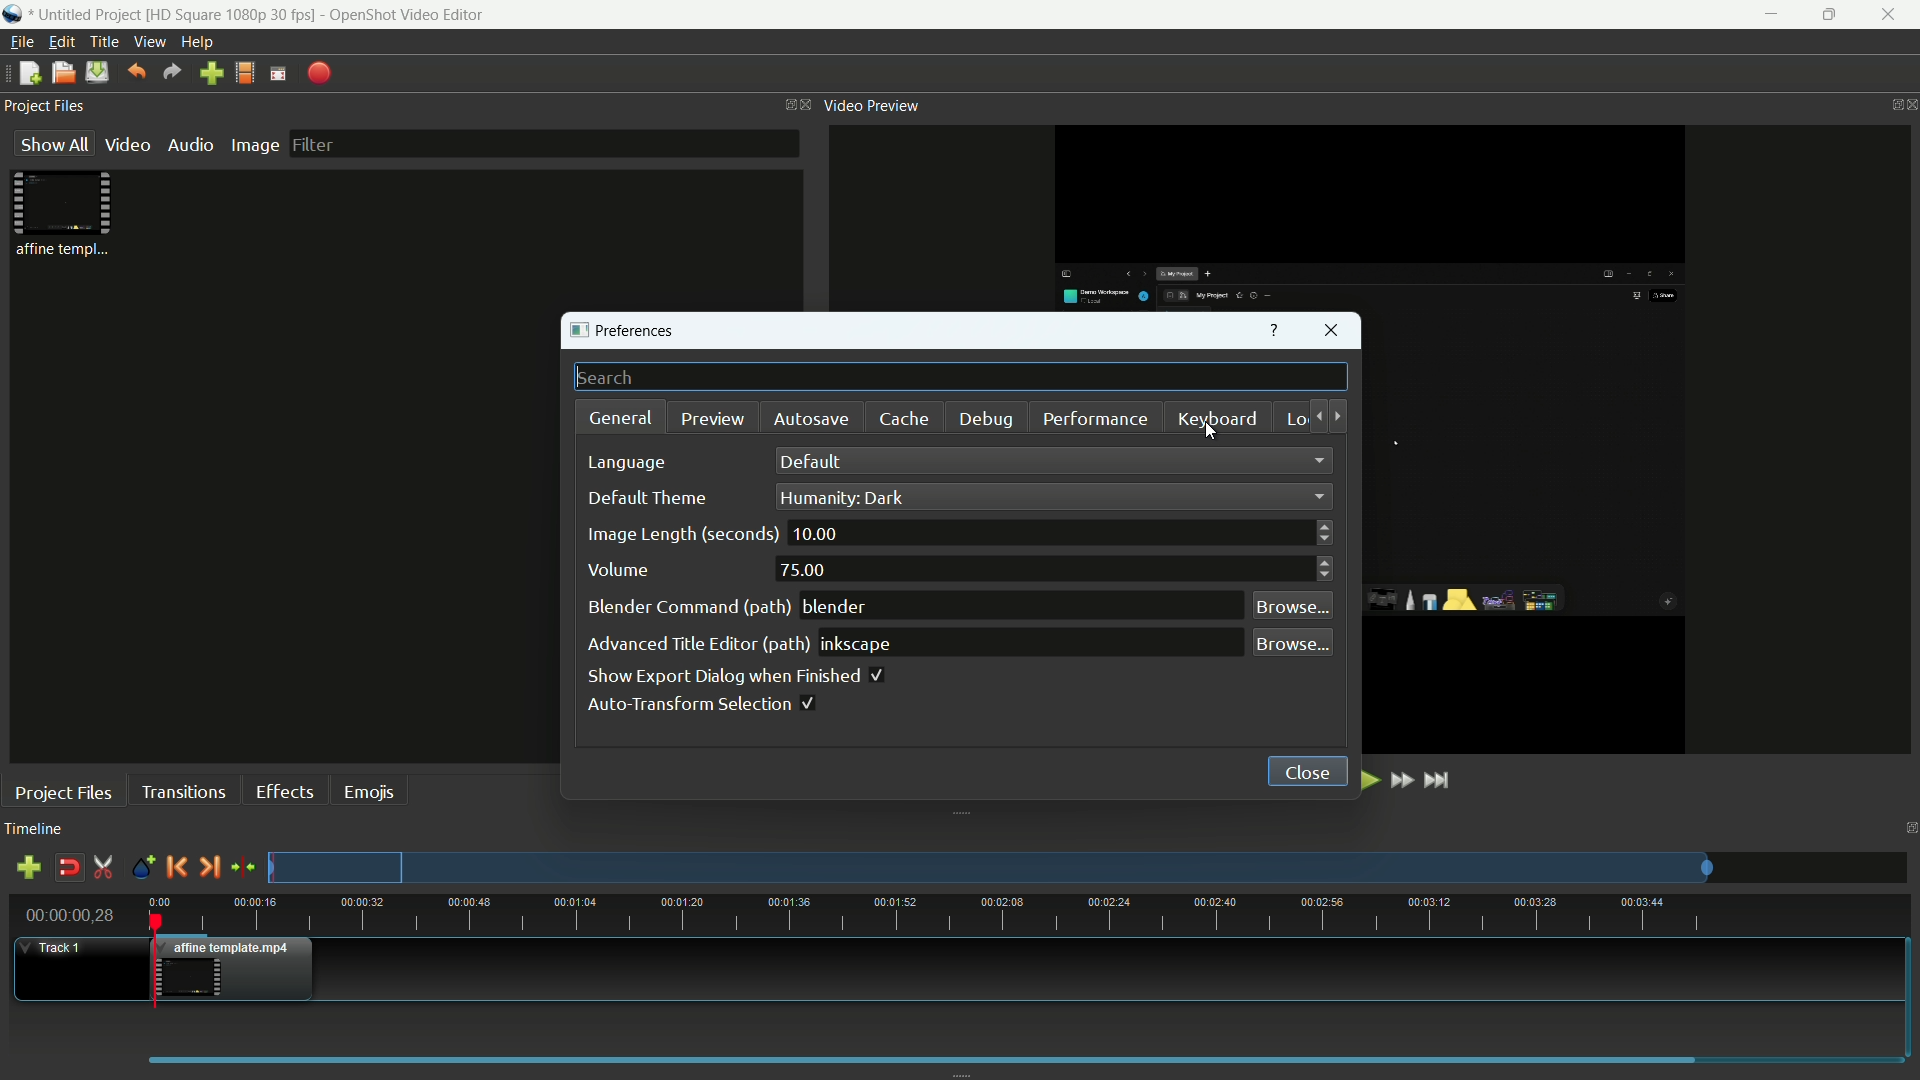 The image size is (1920, 1080). What do you see at coordinates (245, 73) in the screenshot?
I see `profile` at bounding box center [245, 73].